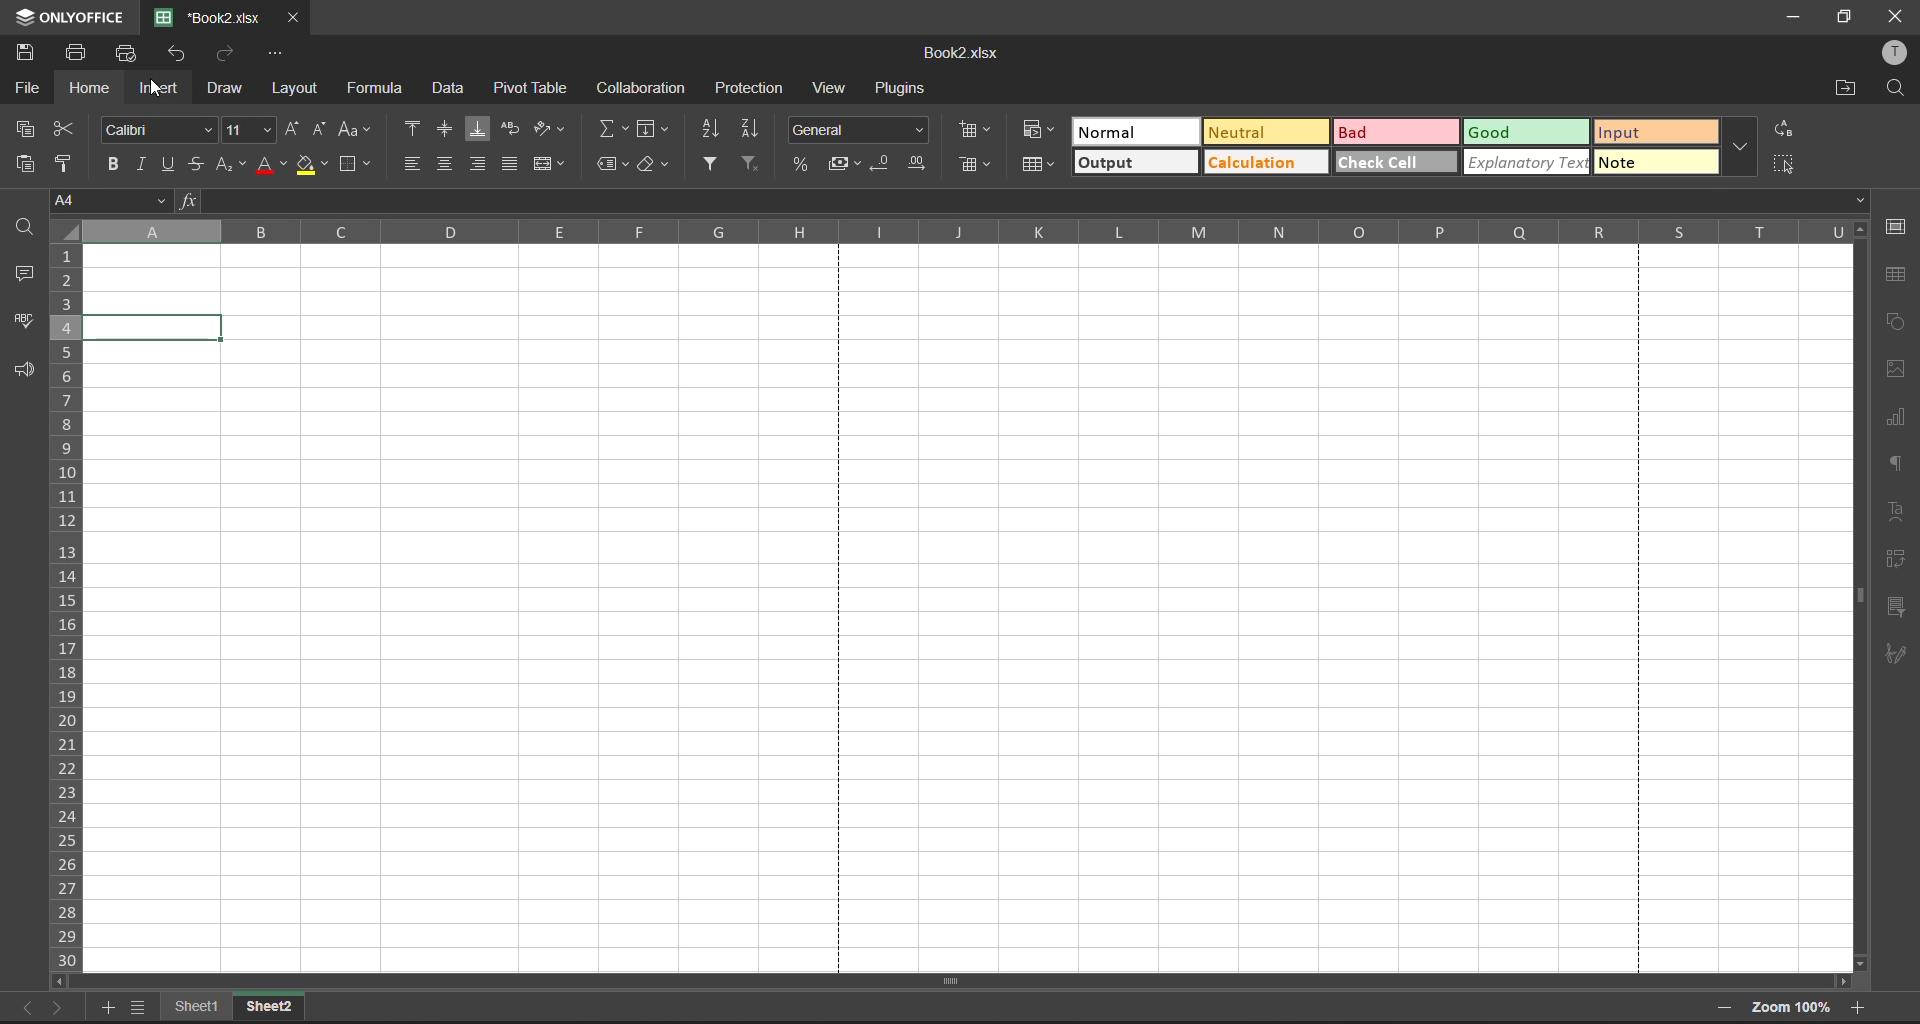  Describe the element at coordinates (513, 162) in the screenshot. I see `justified` at that location.